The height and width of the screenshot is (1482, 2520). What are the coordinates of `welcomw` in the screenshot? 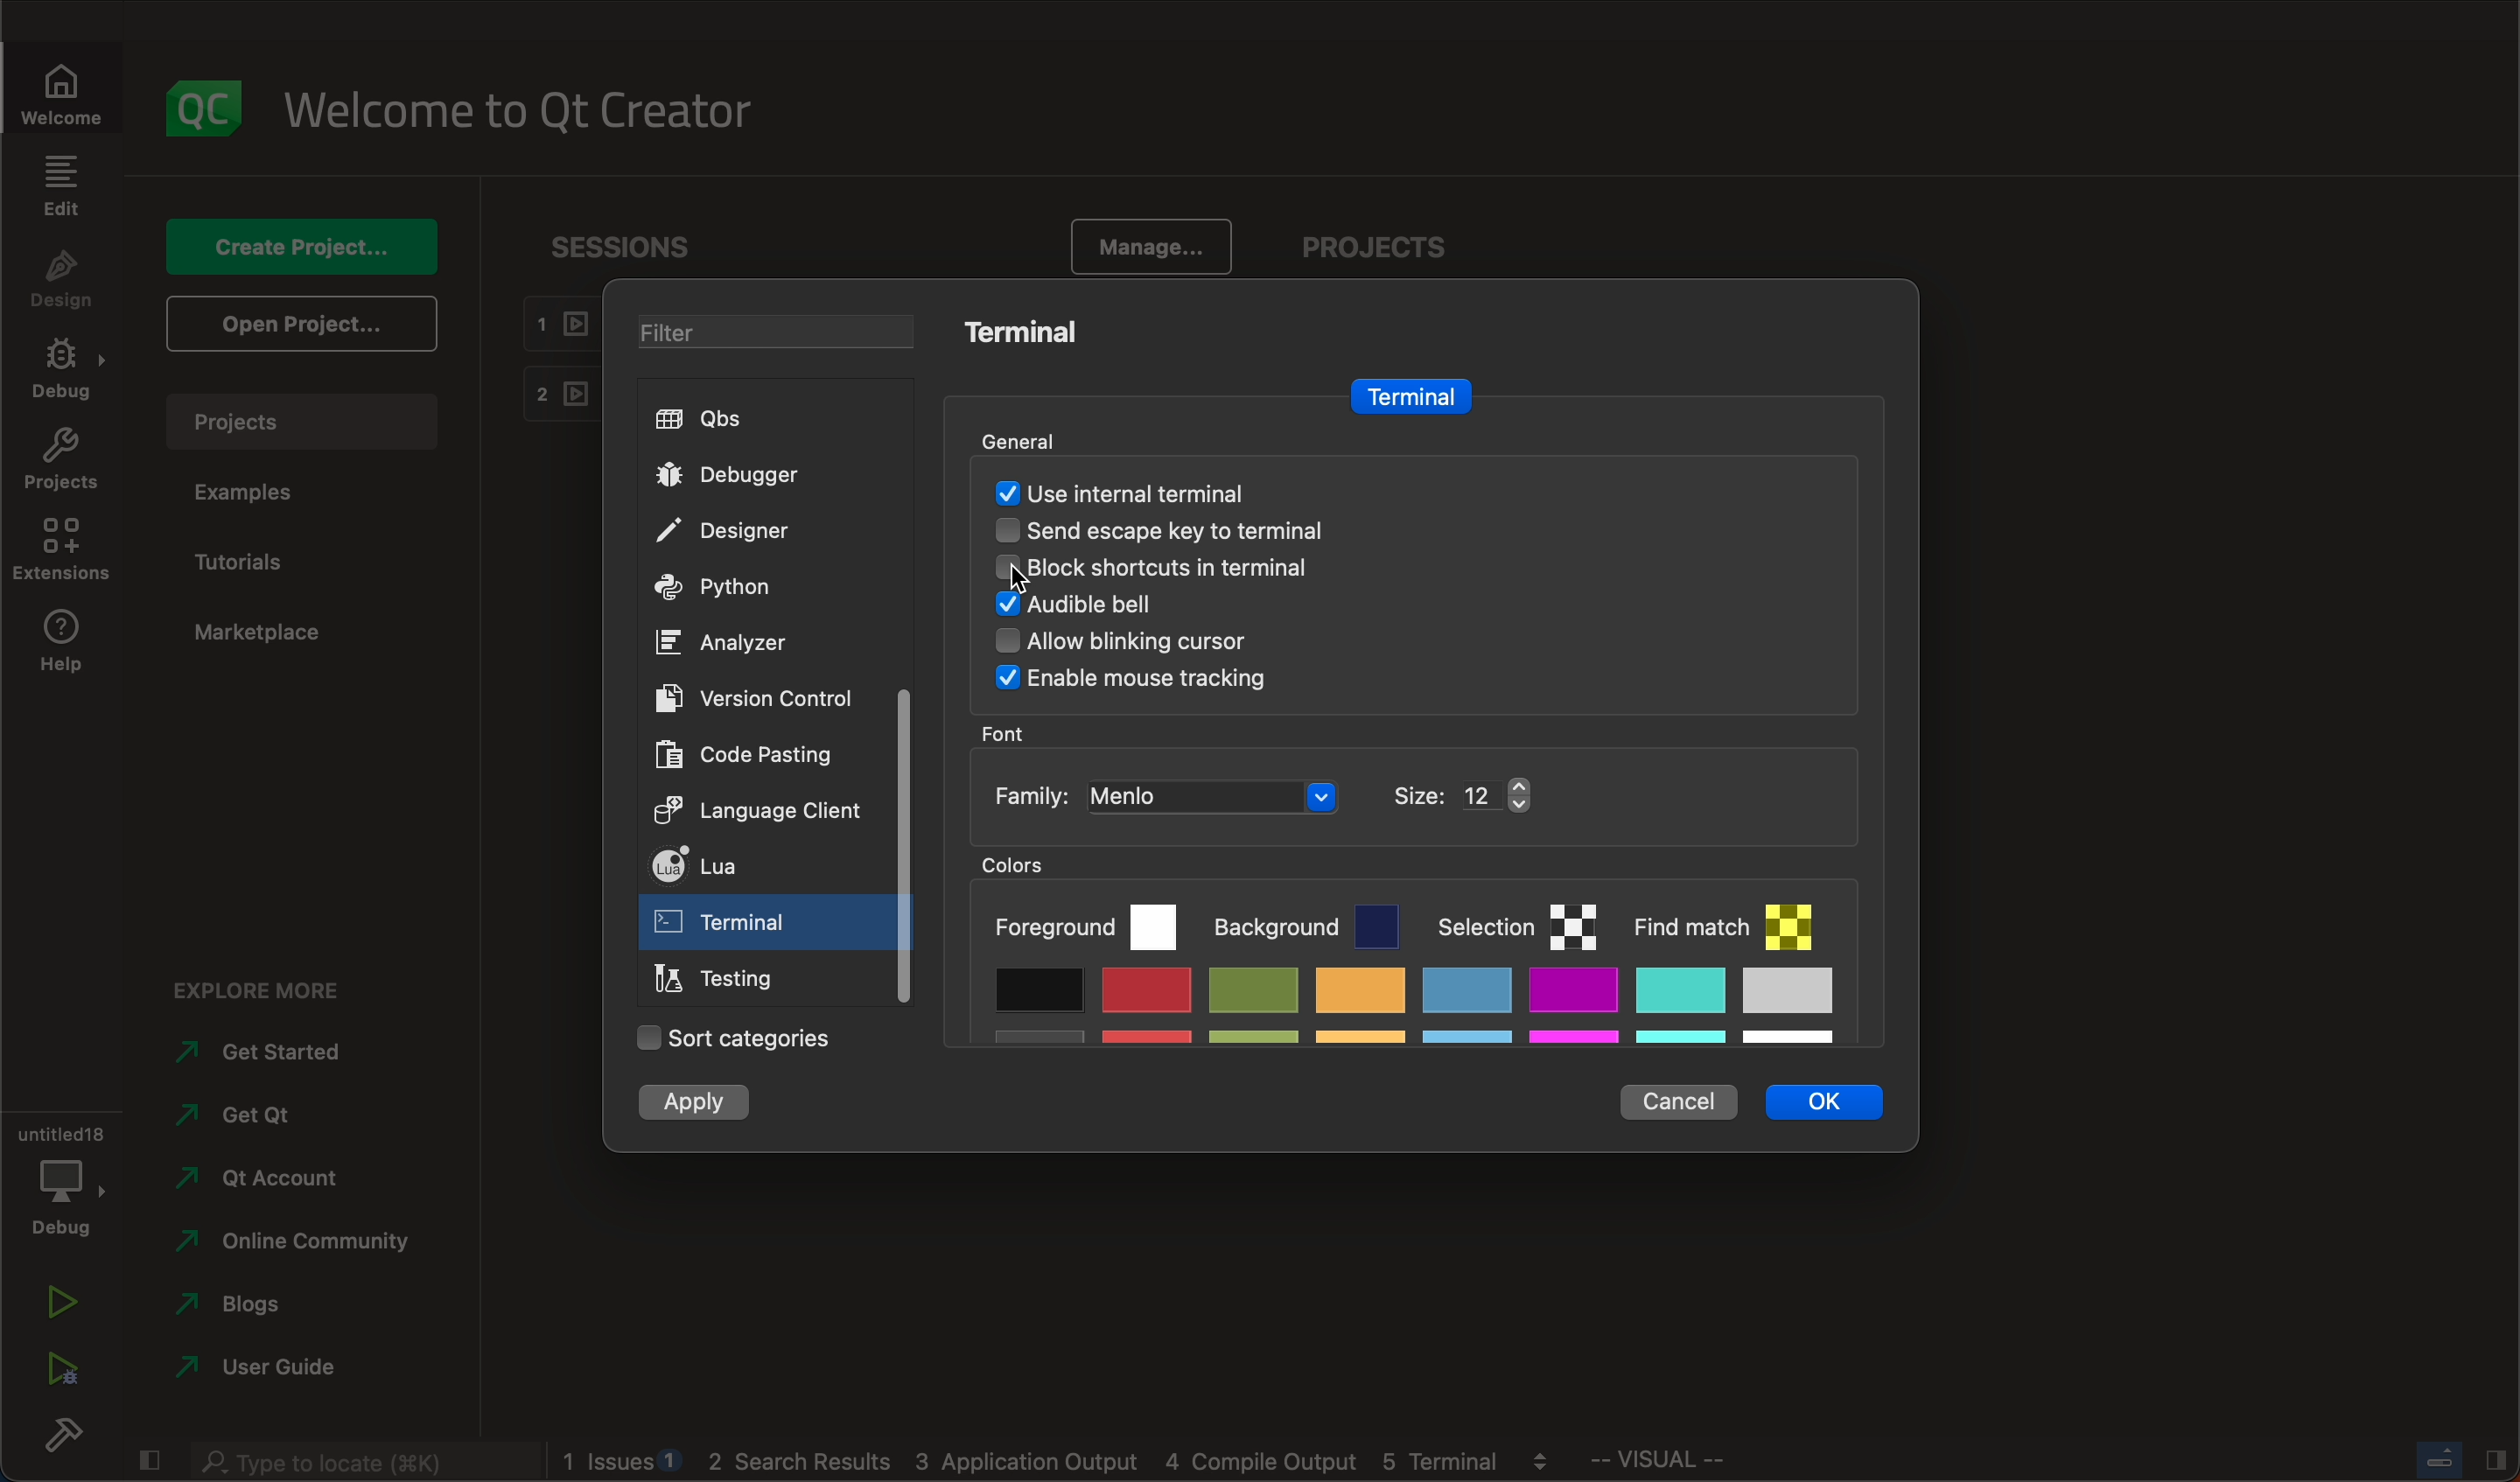 It's located at (68, 82).